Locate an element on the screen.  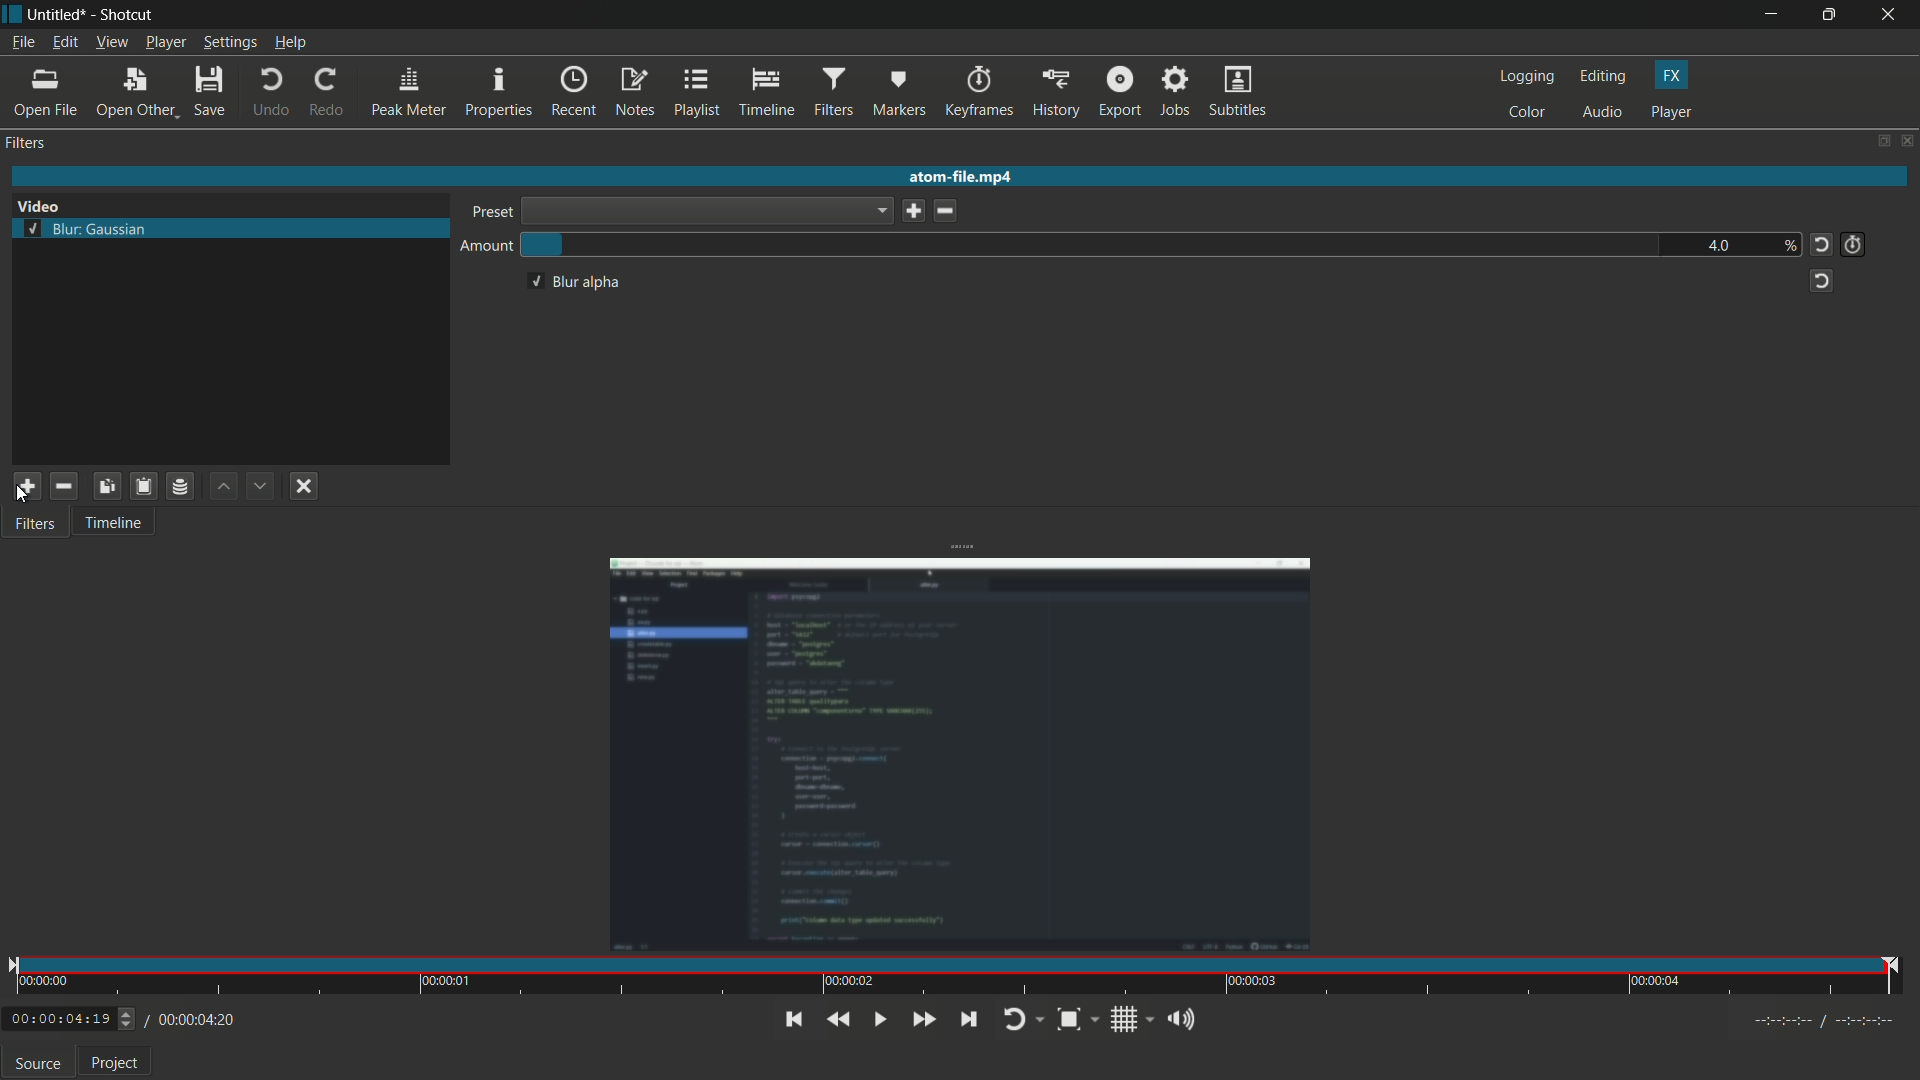
move filter down is located at coordinates (262, 486).